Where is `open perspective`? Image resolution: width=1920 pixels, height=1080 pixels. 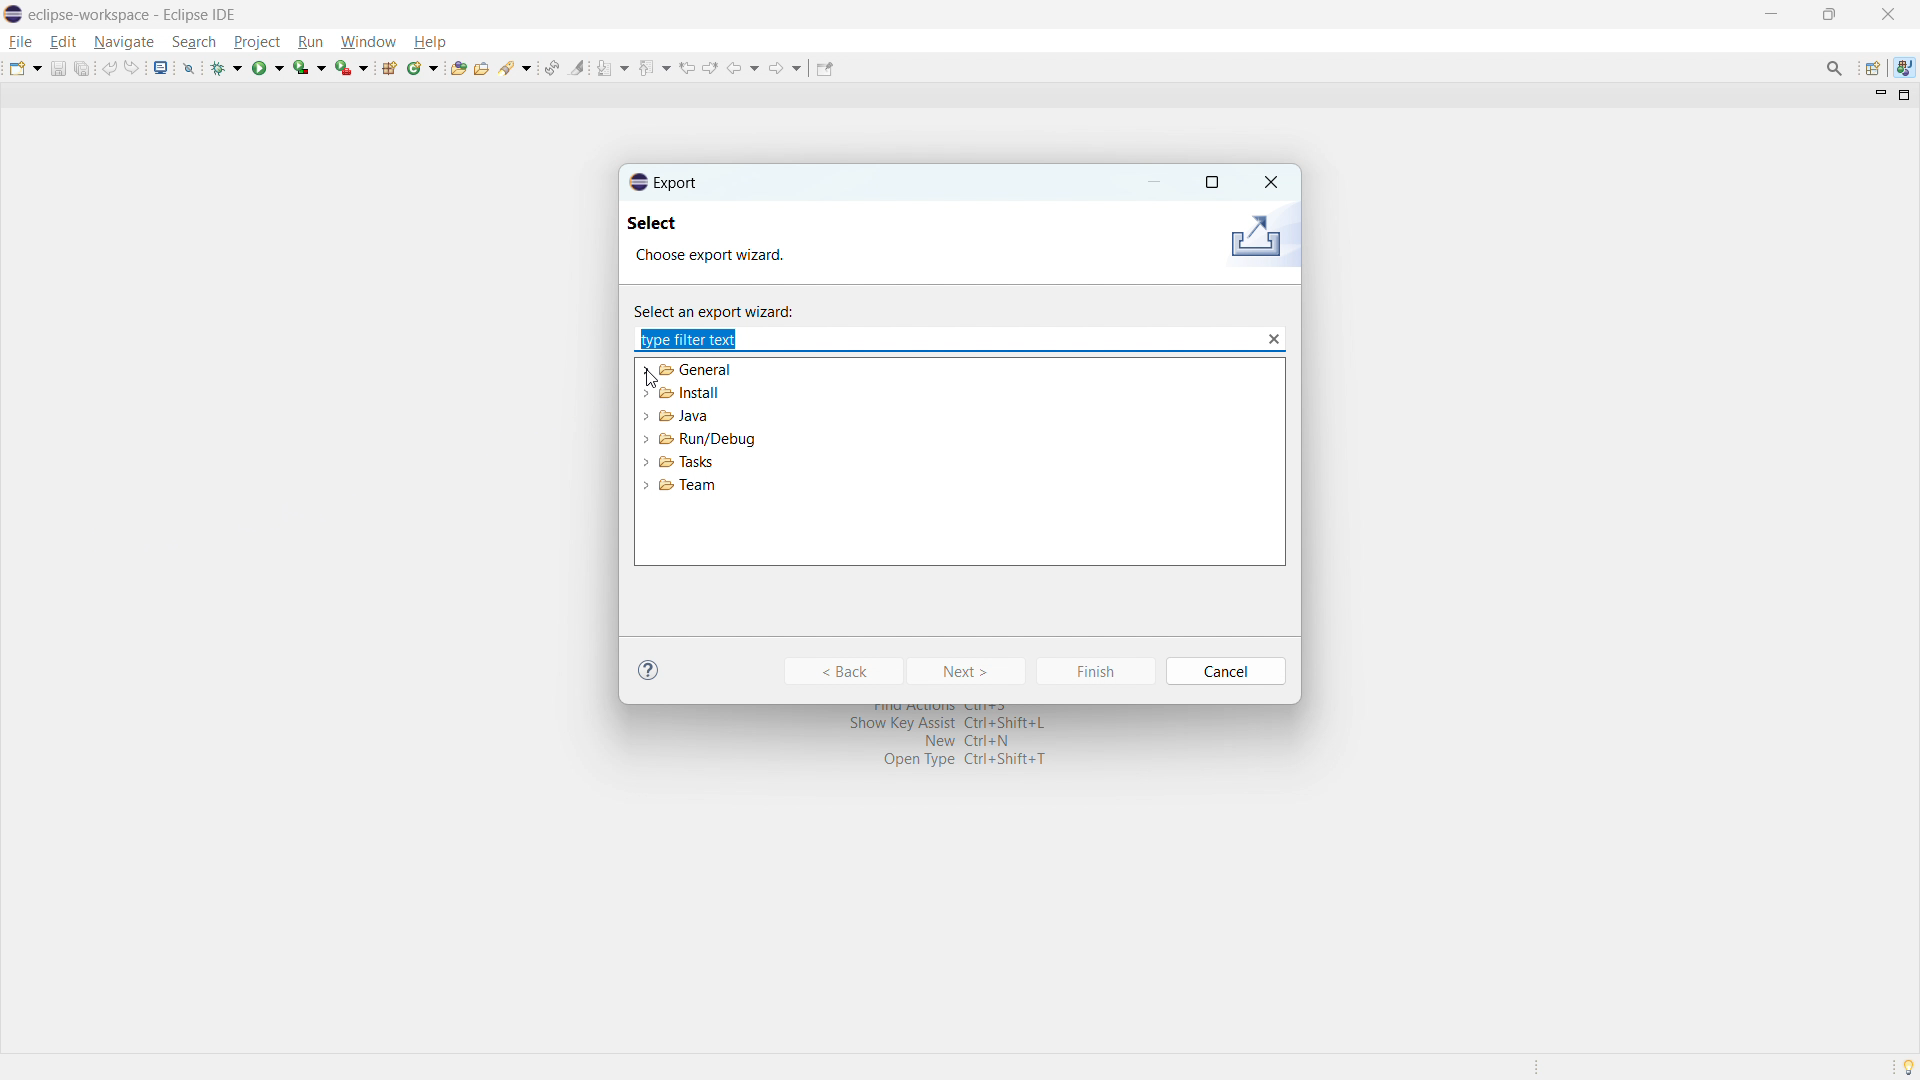 open perspective is located at coordinates (1871, 68).